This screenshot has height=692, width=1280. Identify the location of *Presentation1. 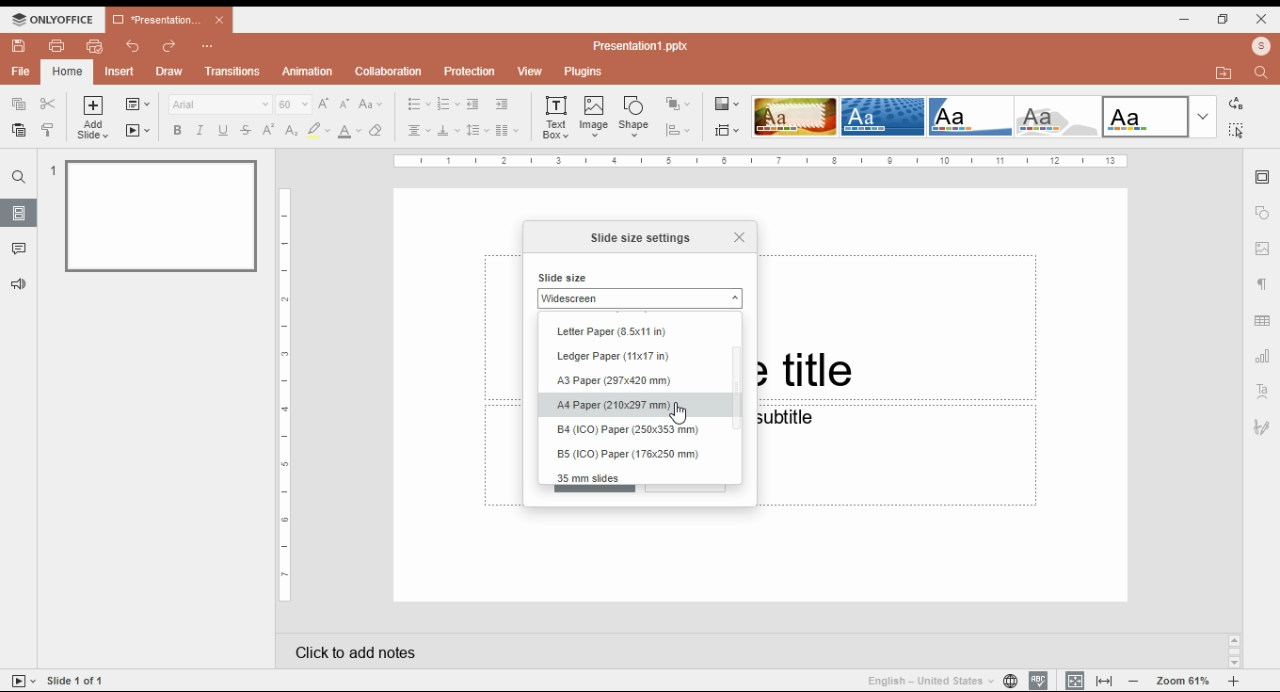
(169, 20).